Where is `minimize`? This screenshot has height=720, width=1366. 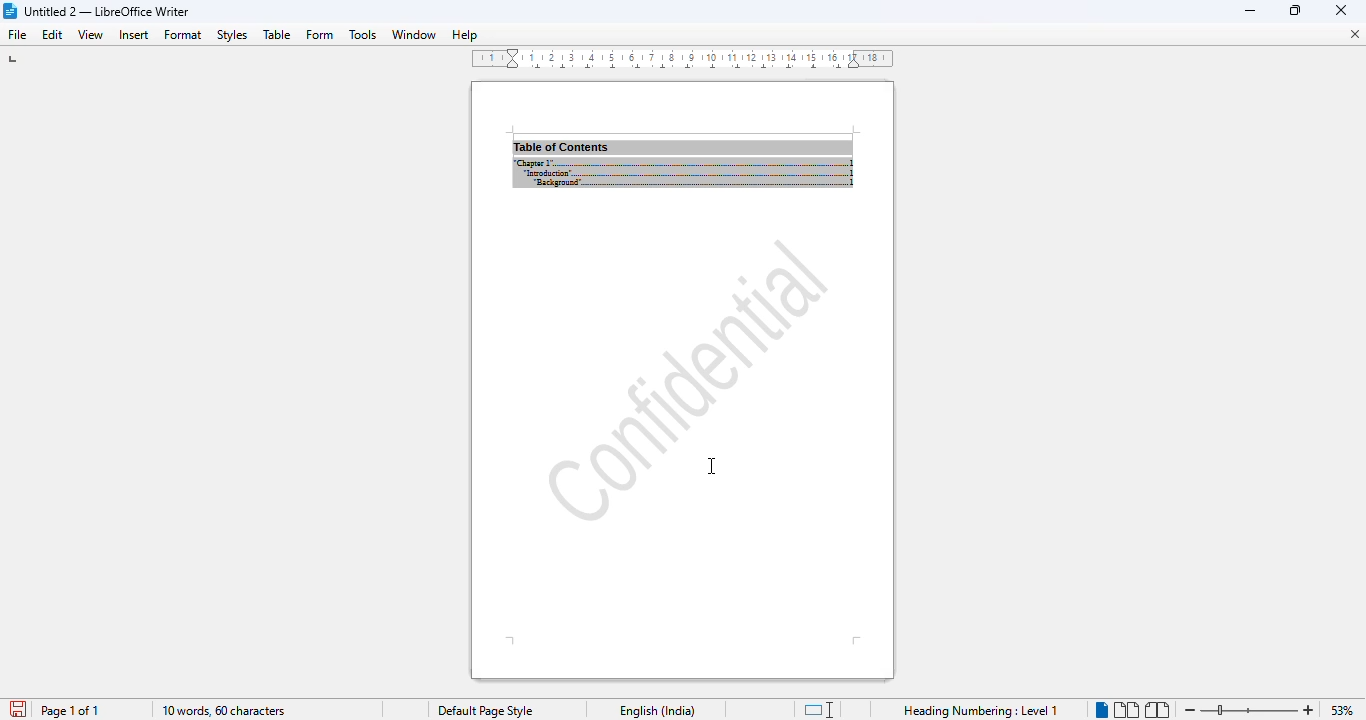 minimize is located at coordinates (1341, 10).